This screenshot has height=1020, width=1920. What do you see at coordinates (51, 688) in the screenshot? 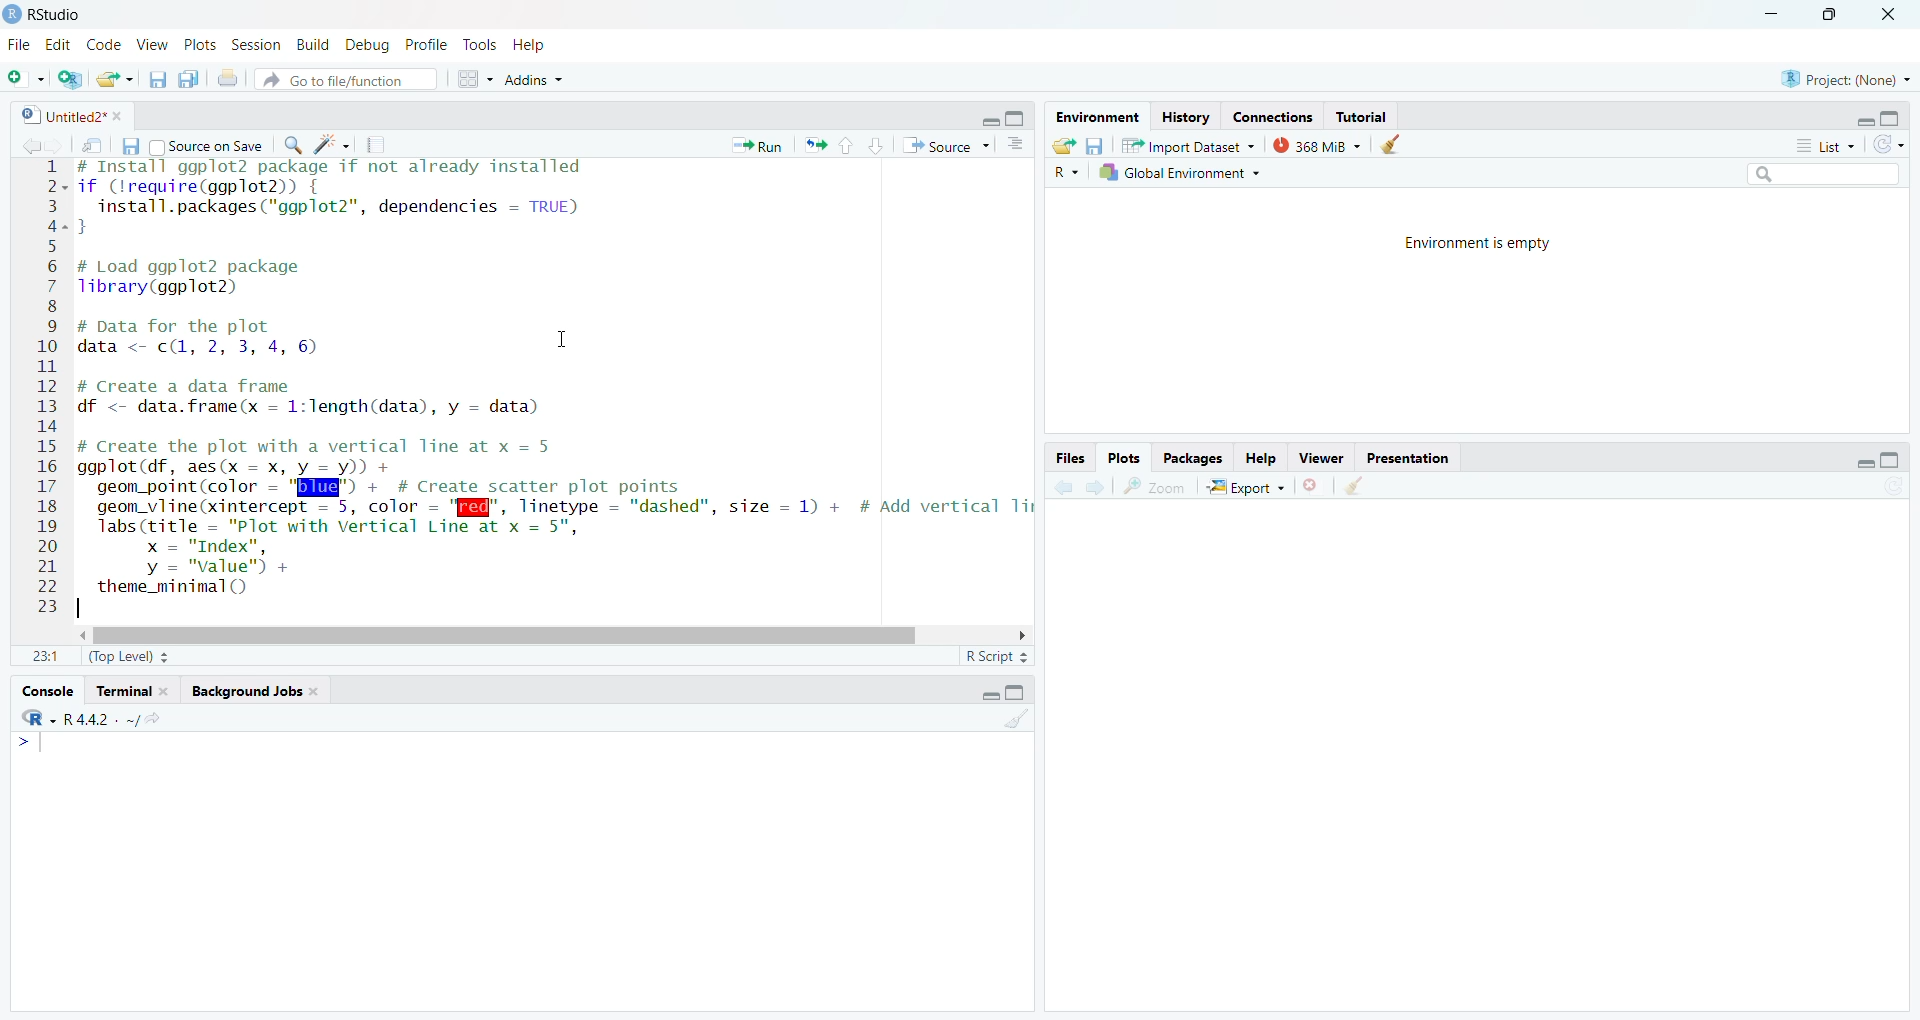
I see `Console` at bounding box center [51, 688].